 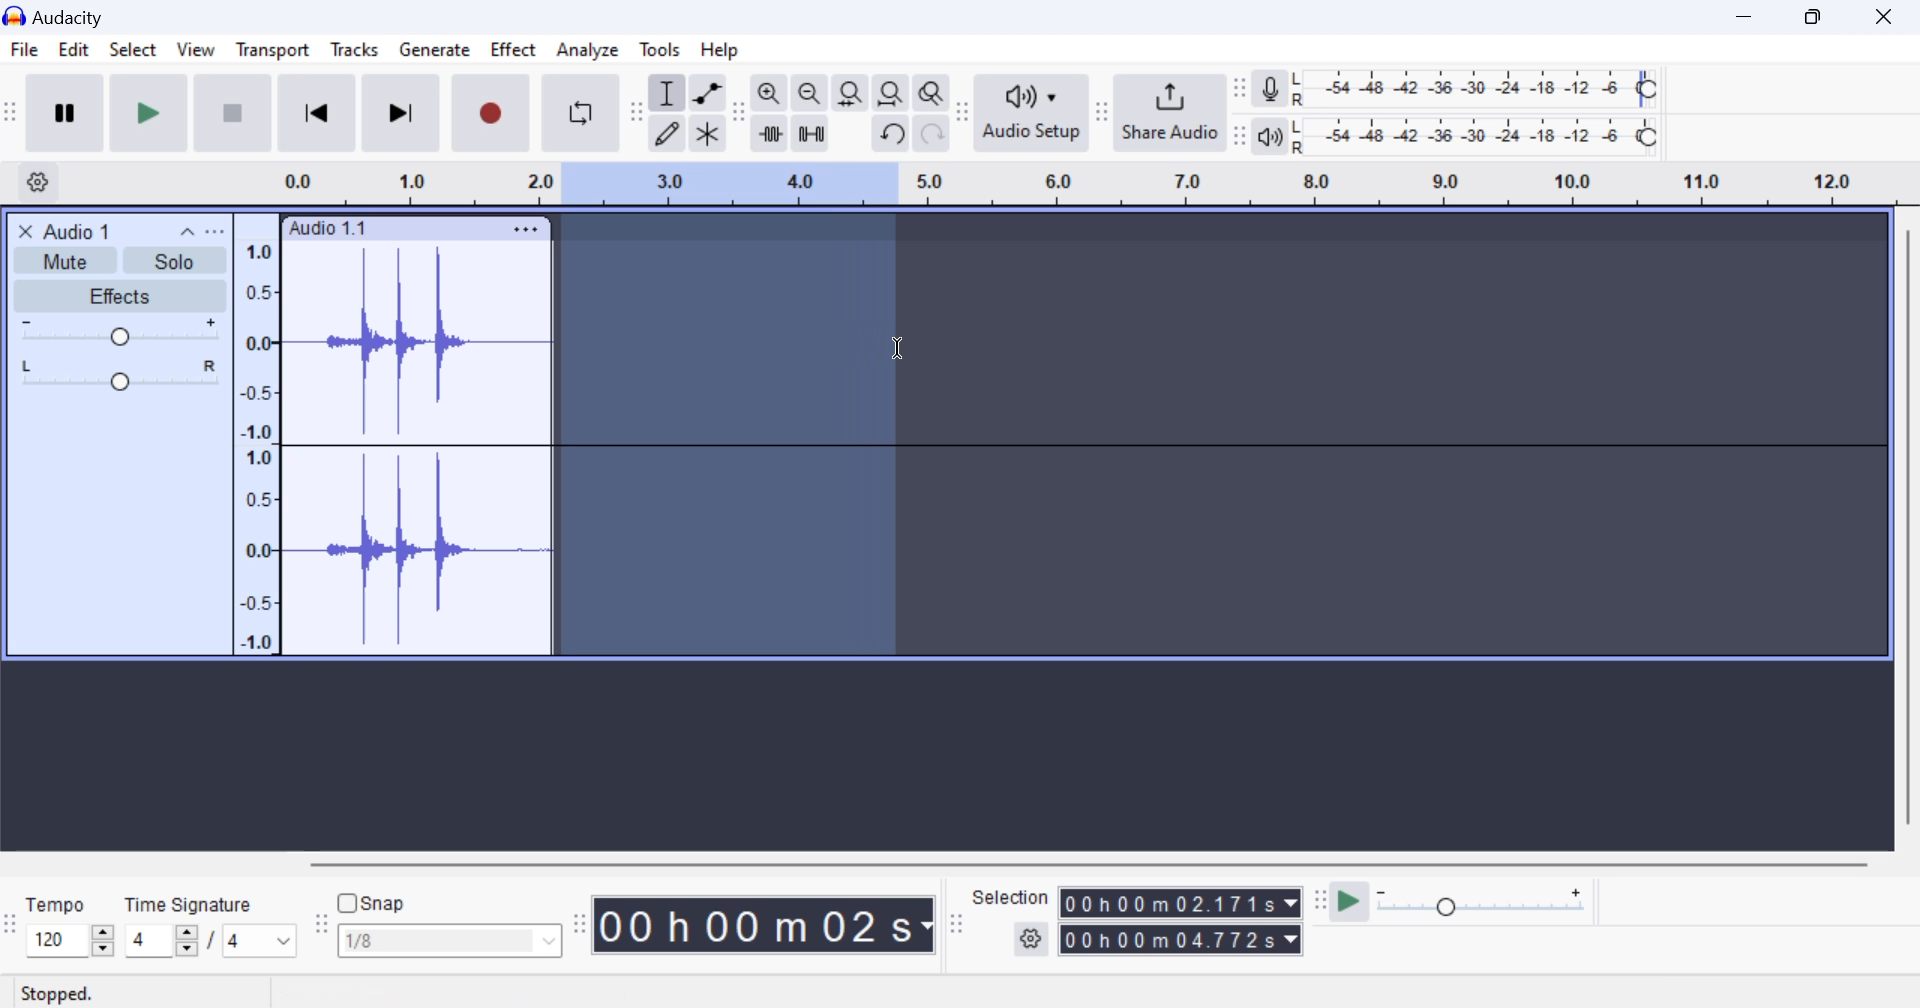 I want to click on Window Title, so click(x=64, y=16).